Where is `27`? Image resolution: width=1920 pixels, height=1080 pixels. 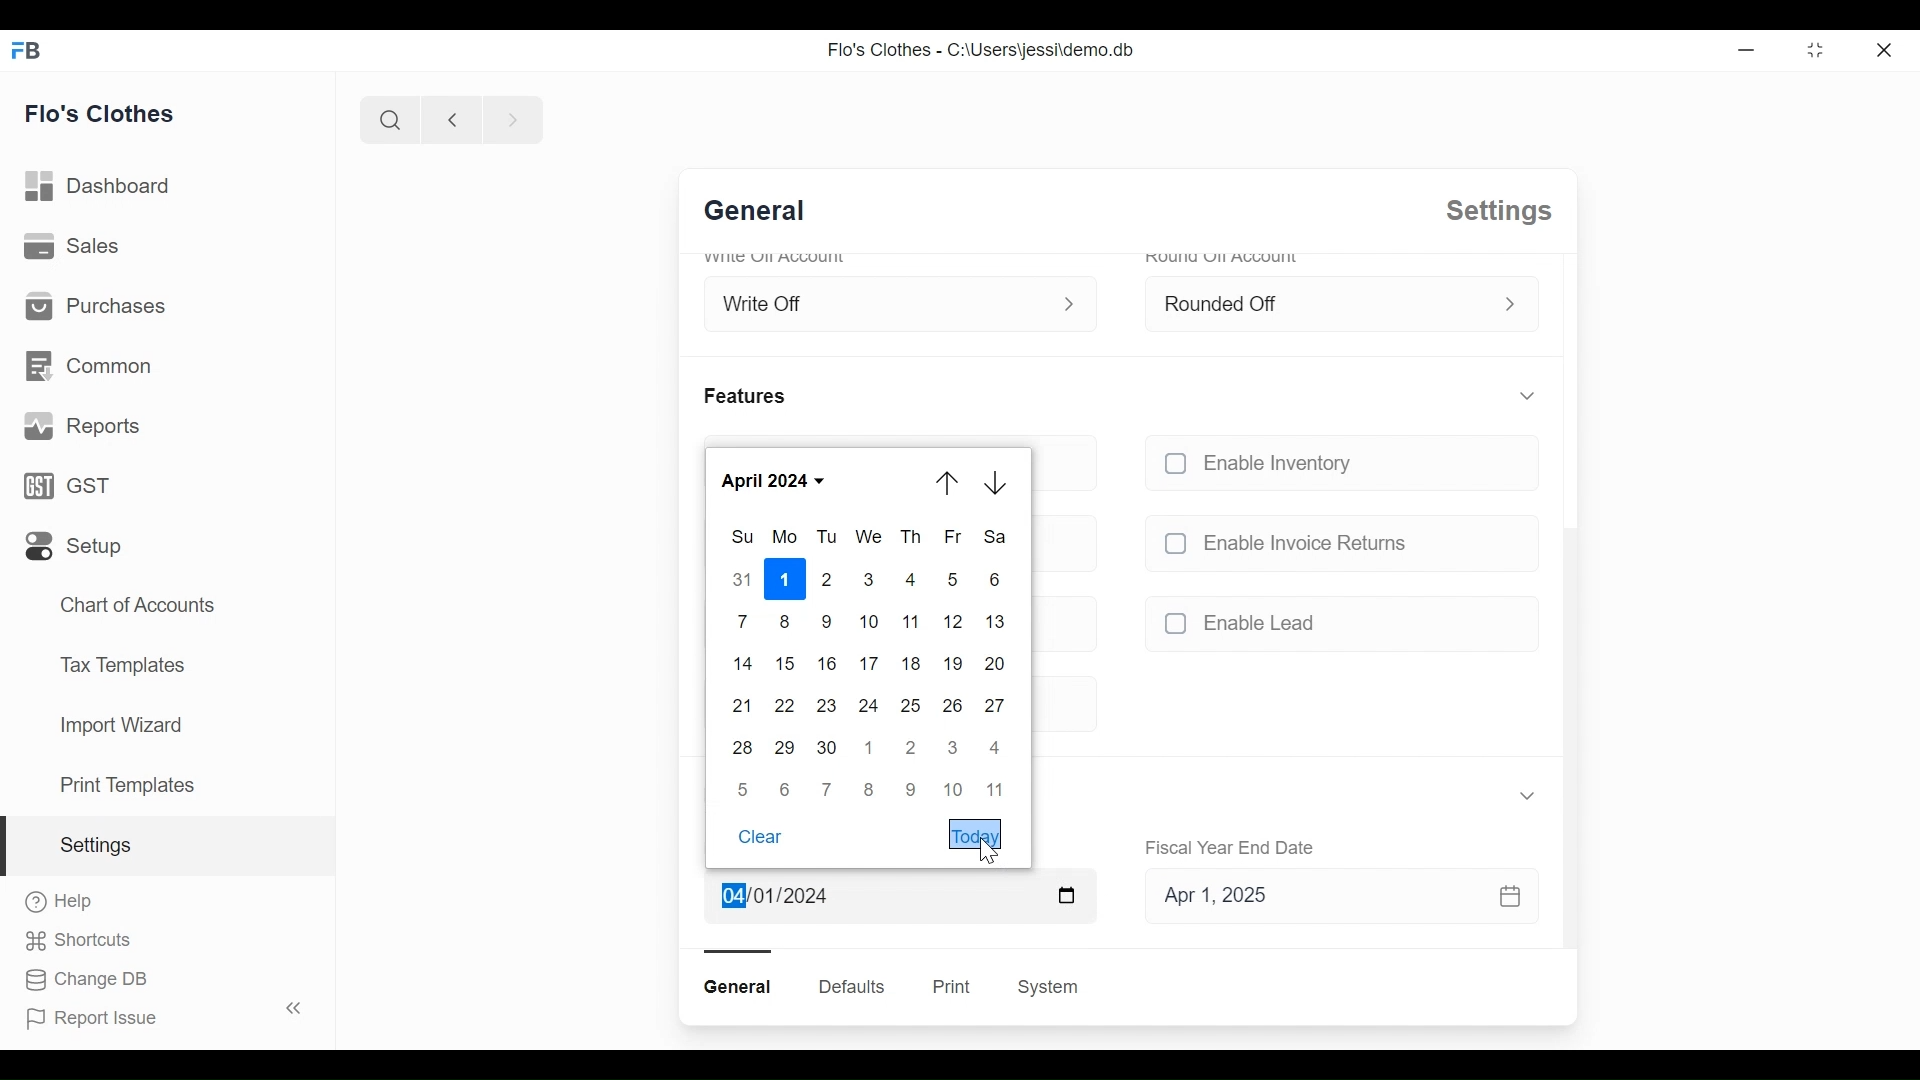 27 is located at coordinates (994, 704).